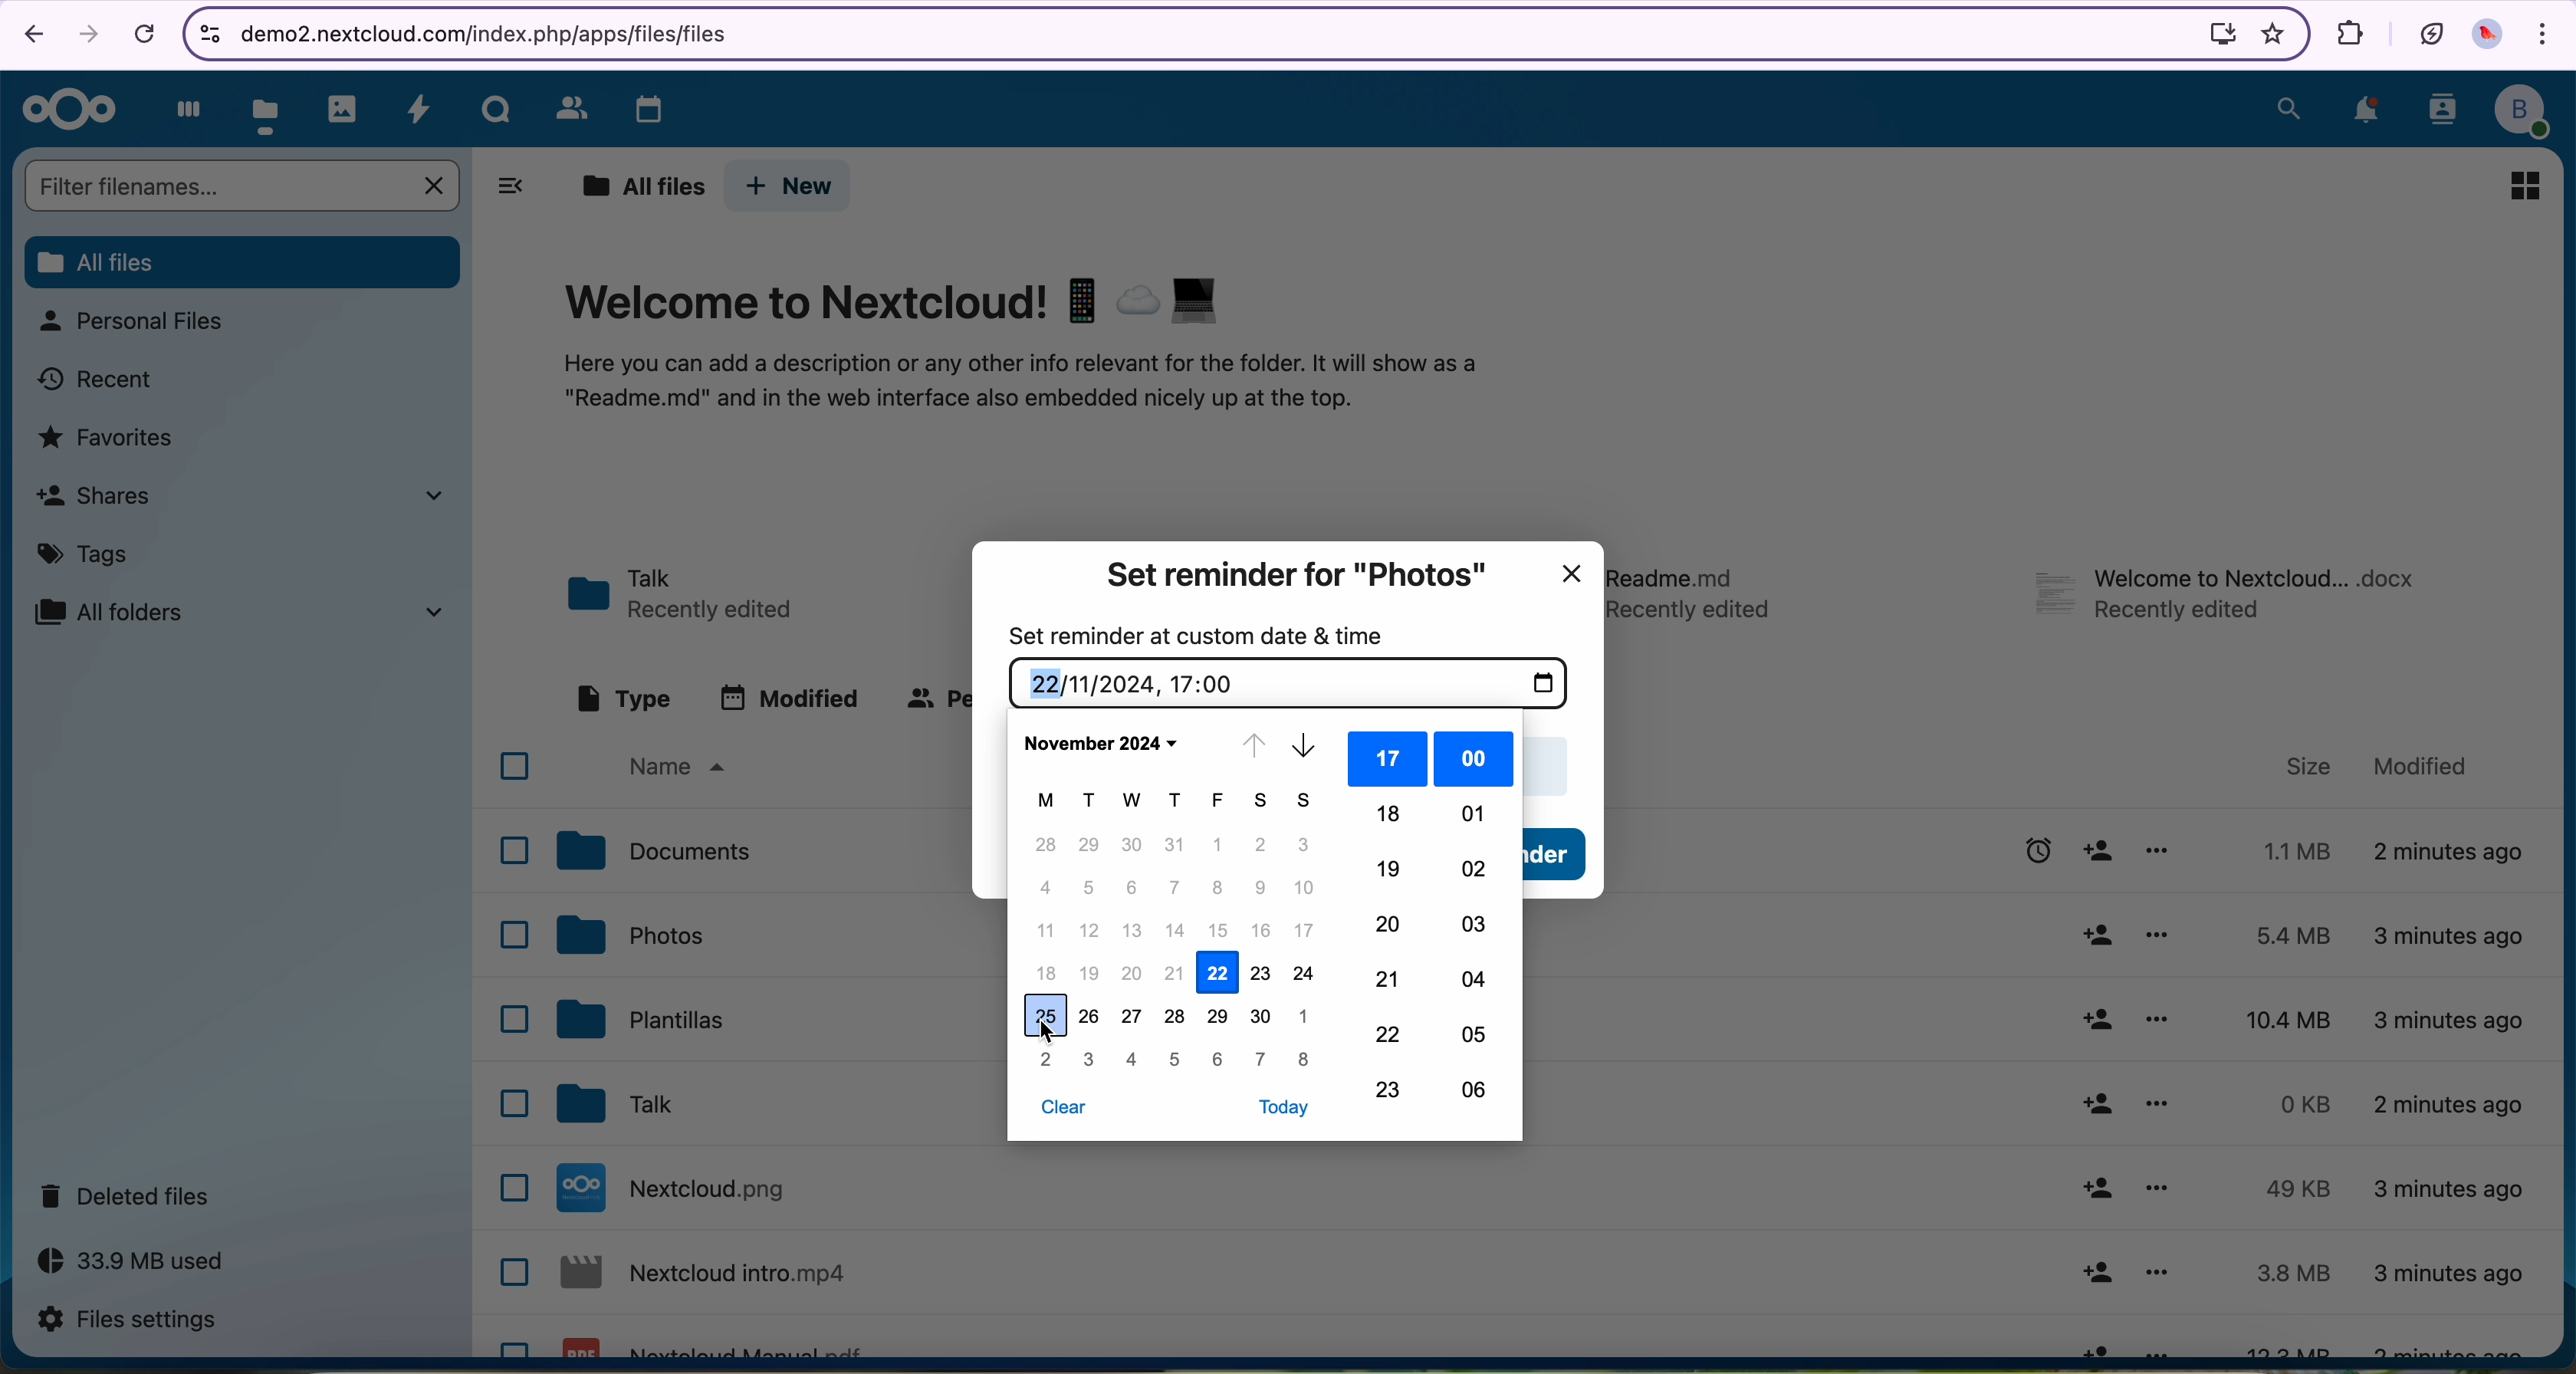 The image size is (2576, 1374). Describe the element at coordinates (1133, 1059) in the screenshot. I see `4` at that location.